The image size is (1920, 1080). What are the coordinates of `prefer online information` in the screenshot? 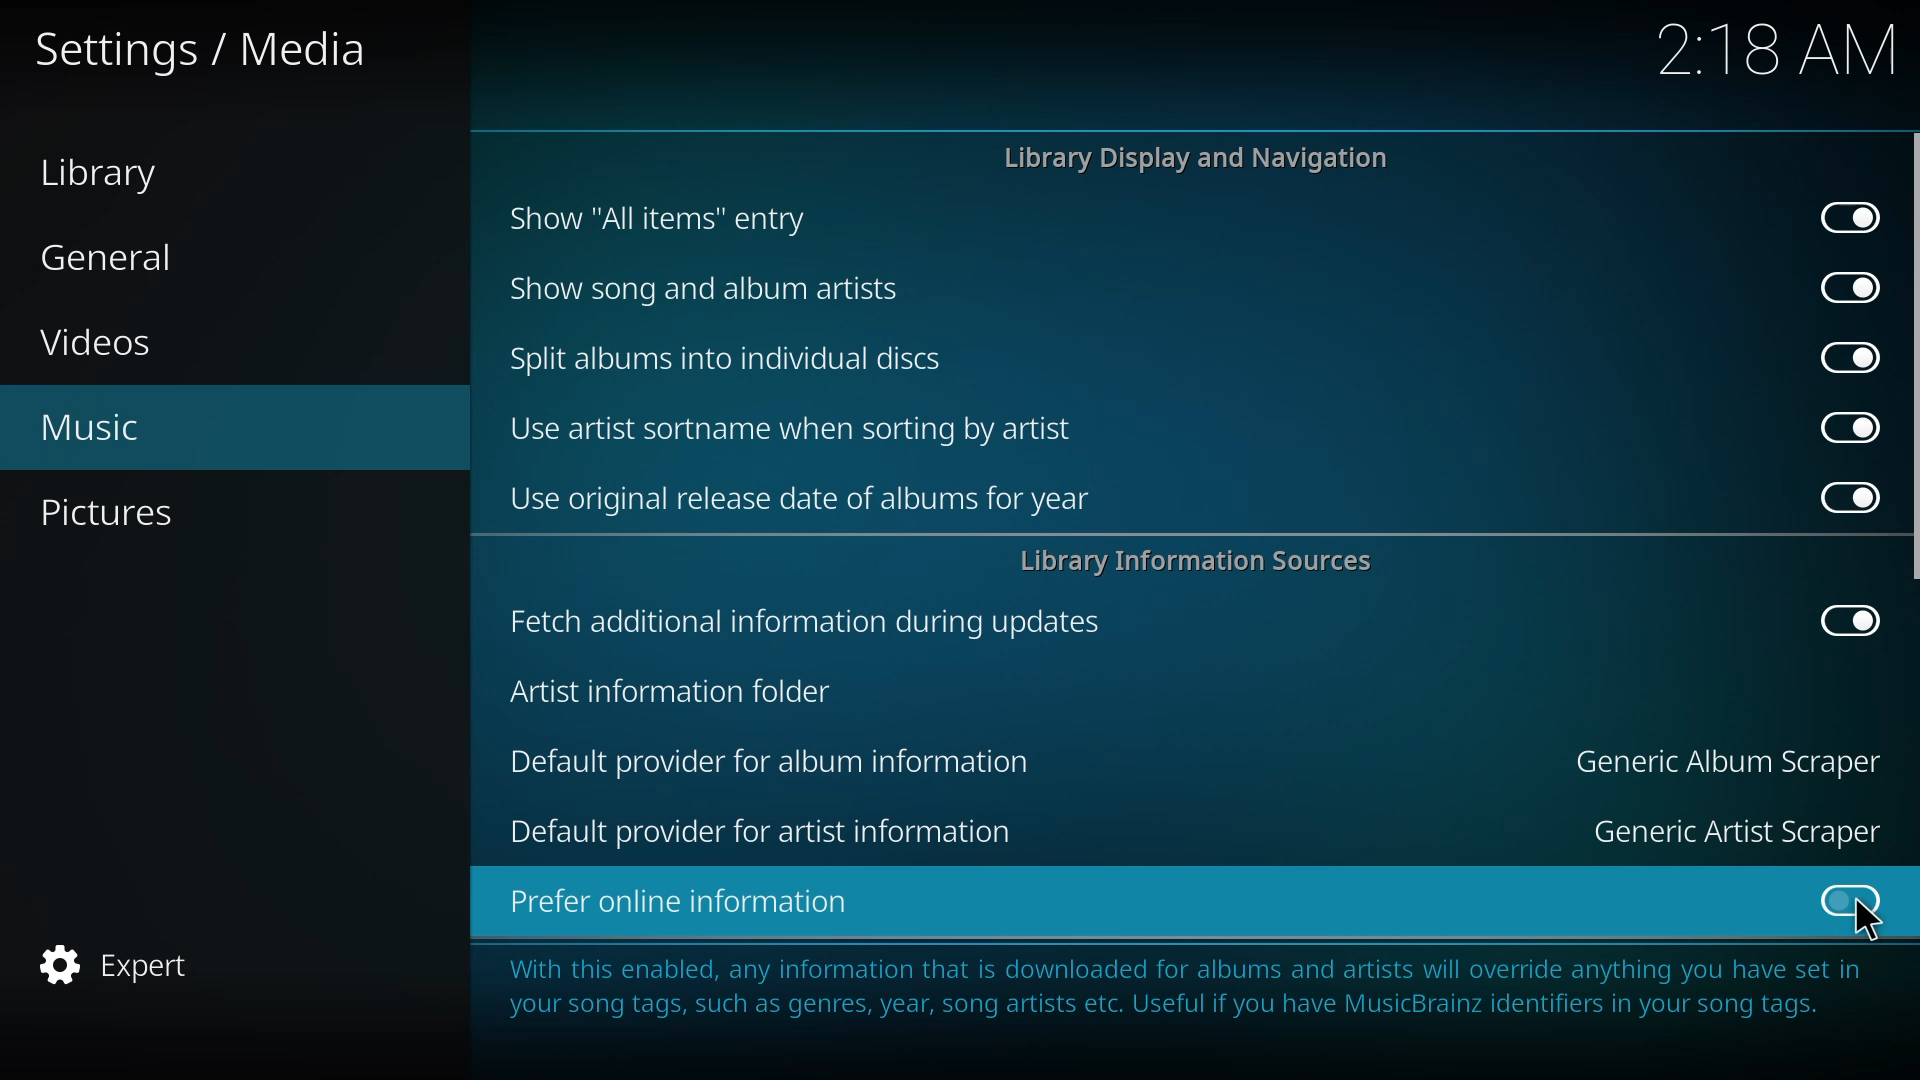 It's located at (694, 901).